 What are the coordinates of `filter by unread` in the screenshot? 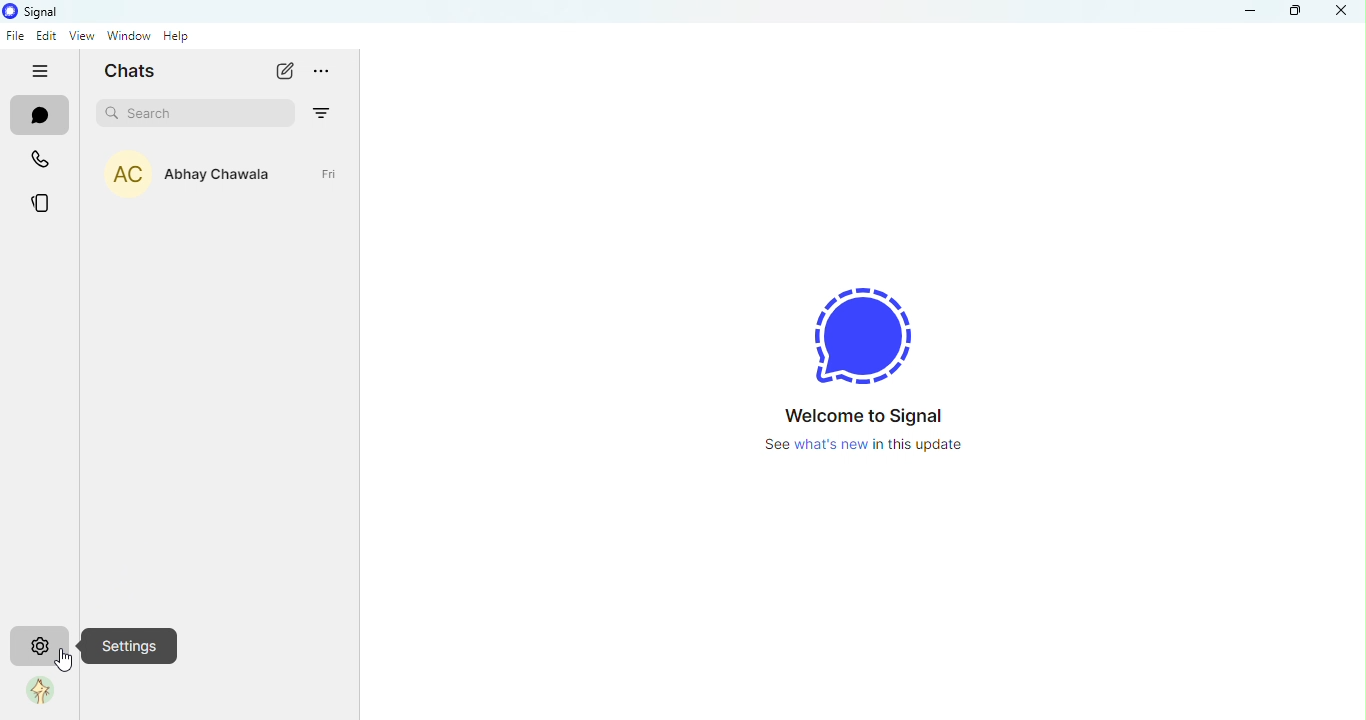 It's located at (323, 110).